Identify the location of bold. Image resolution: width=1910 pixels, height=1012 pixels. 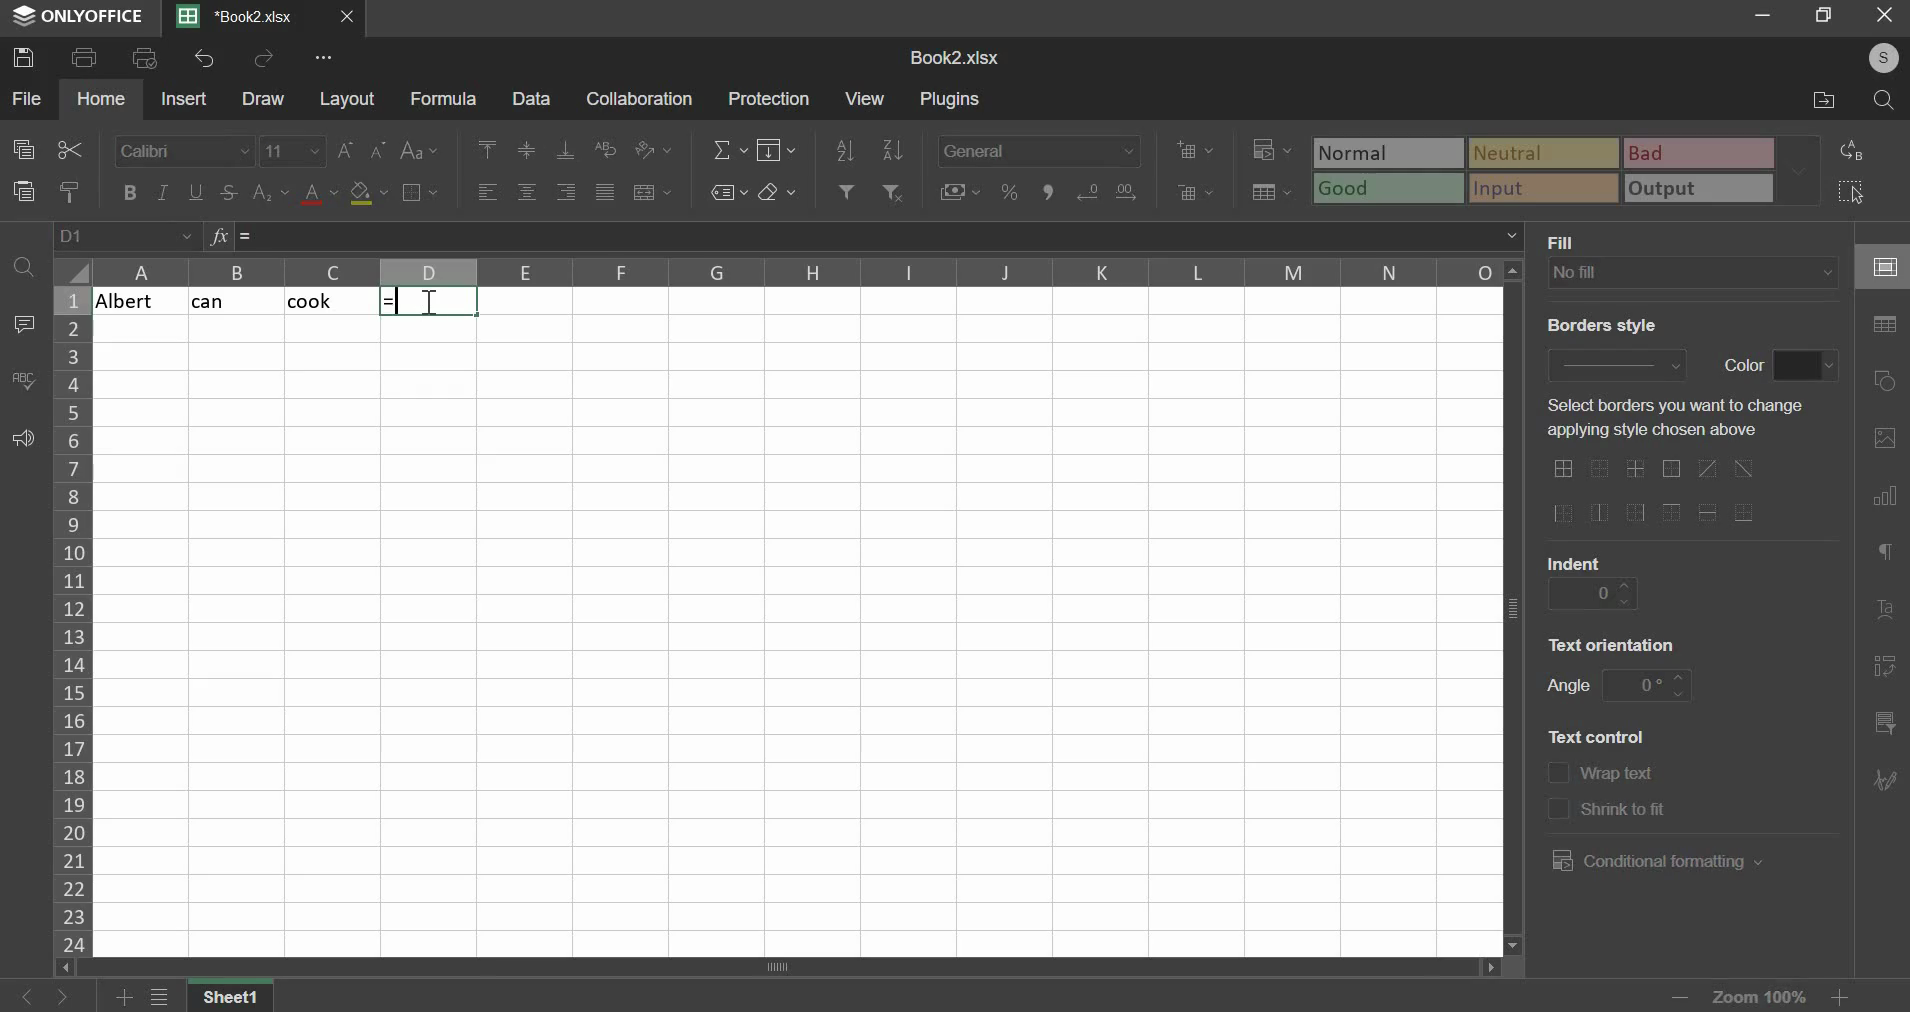
(128, 192).